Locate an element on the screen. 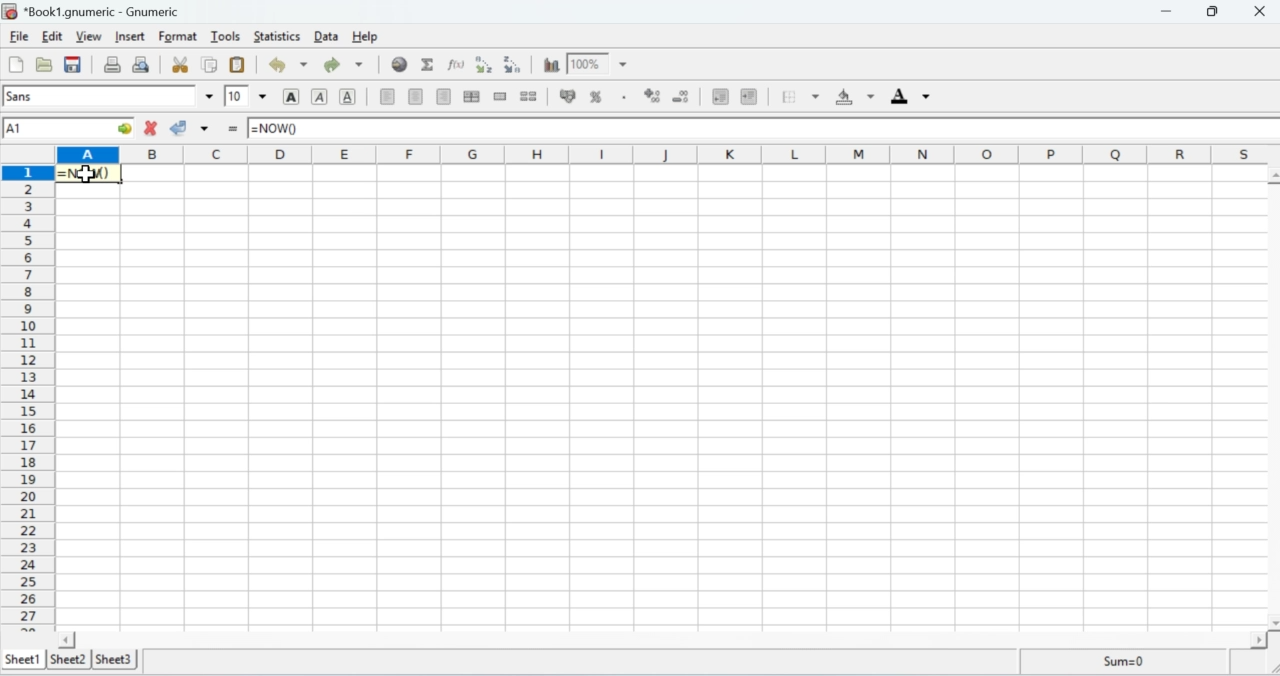  Print the current file is located at coordinates (113, 64).